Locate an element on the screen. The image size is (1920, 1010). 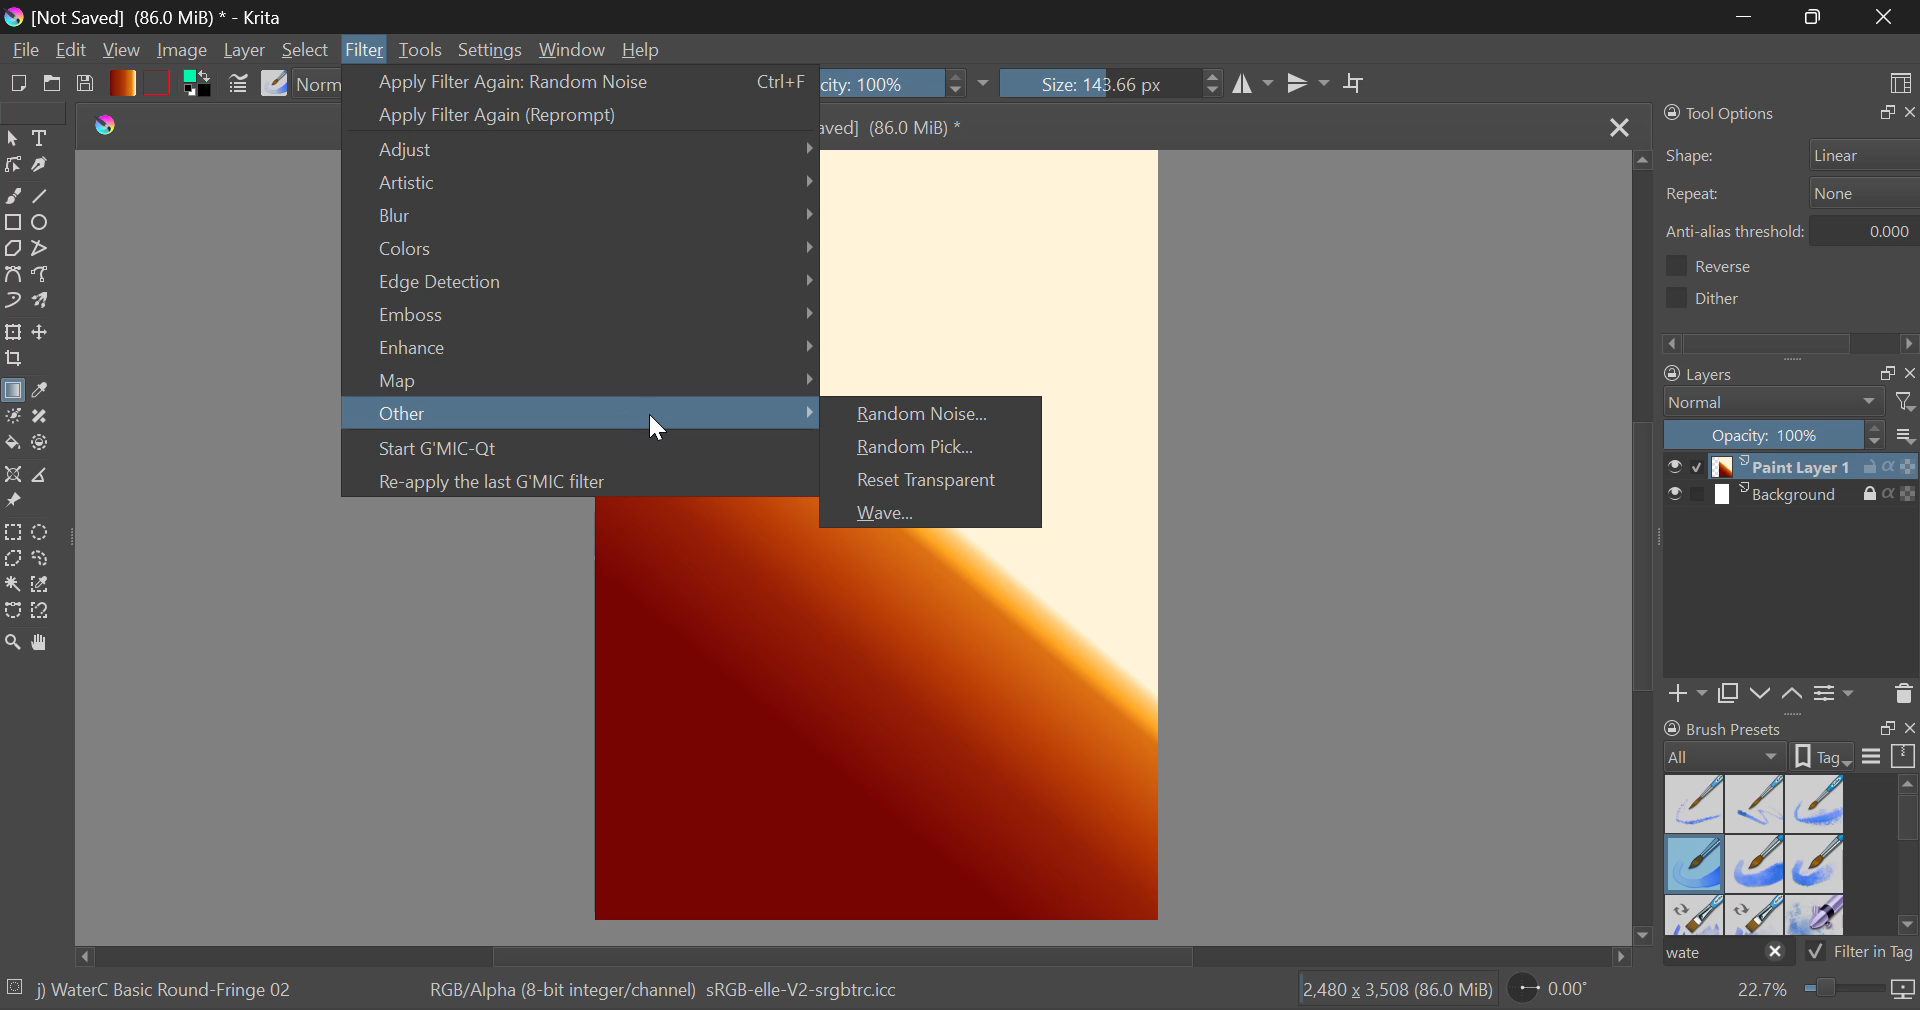
Pan is located at coordinates (47, 644).